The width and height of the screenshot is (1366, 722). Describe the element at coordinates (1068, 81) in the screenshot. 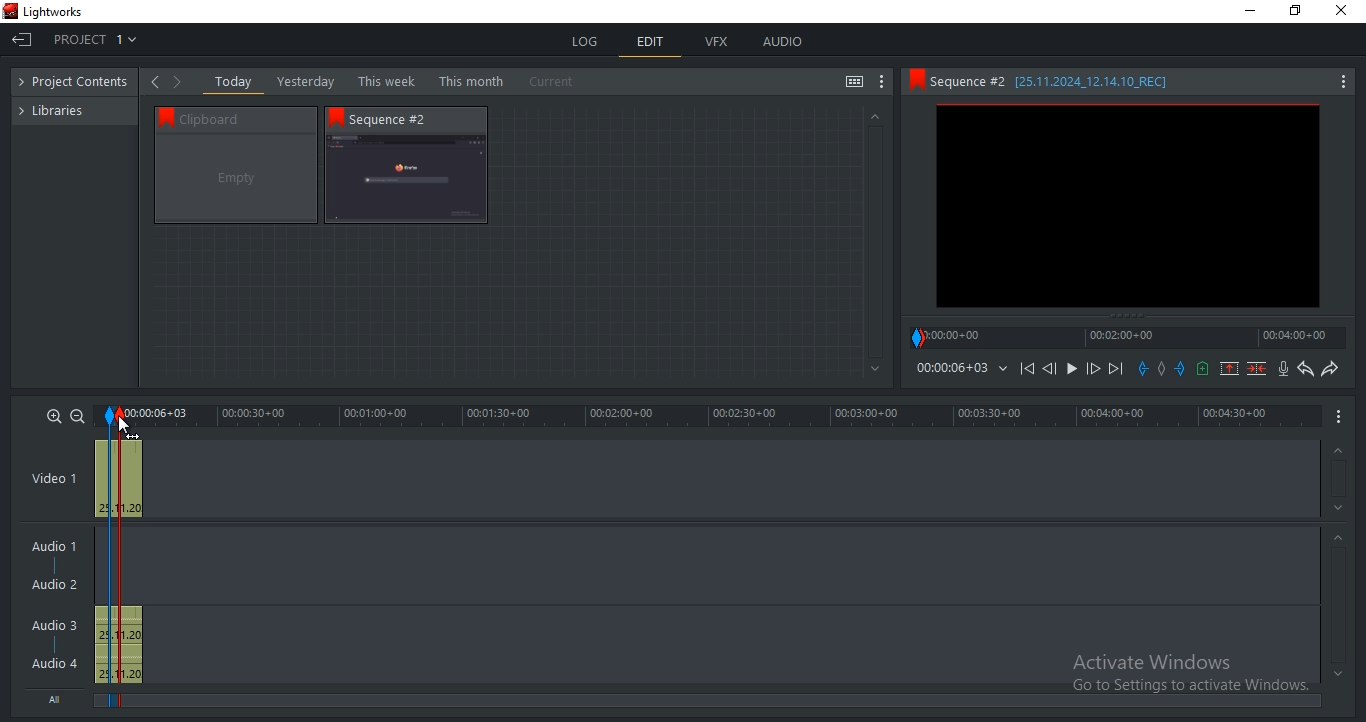

I see `Sequence 2 details` at that location.